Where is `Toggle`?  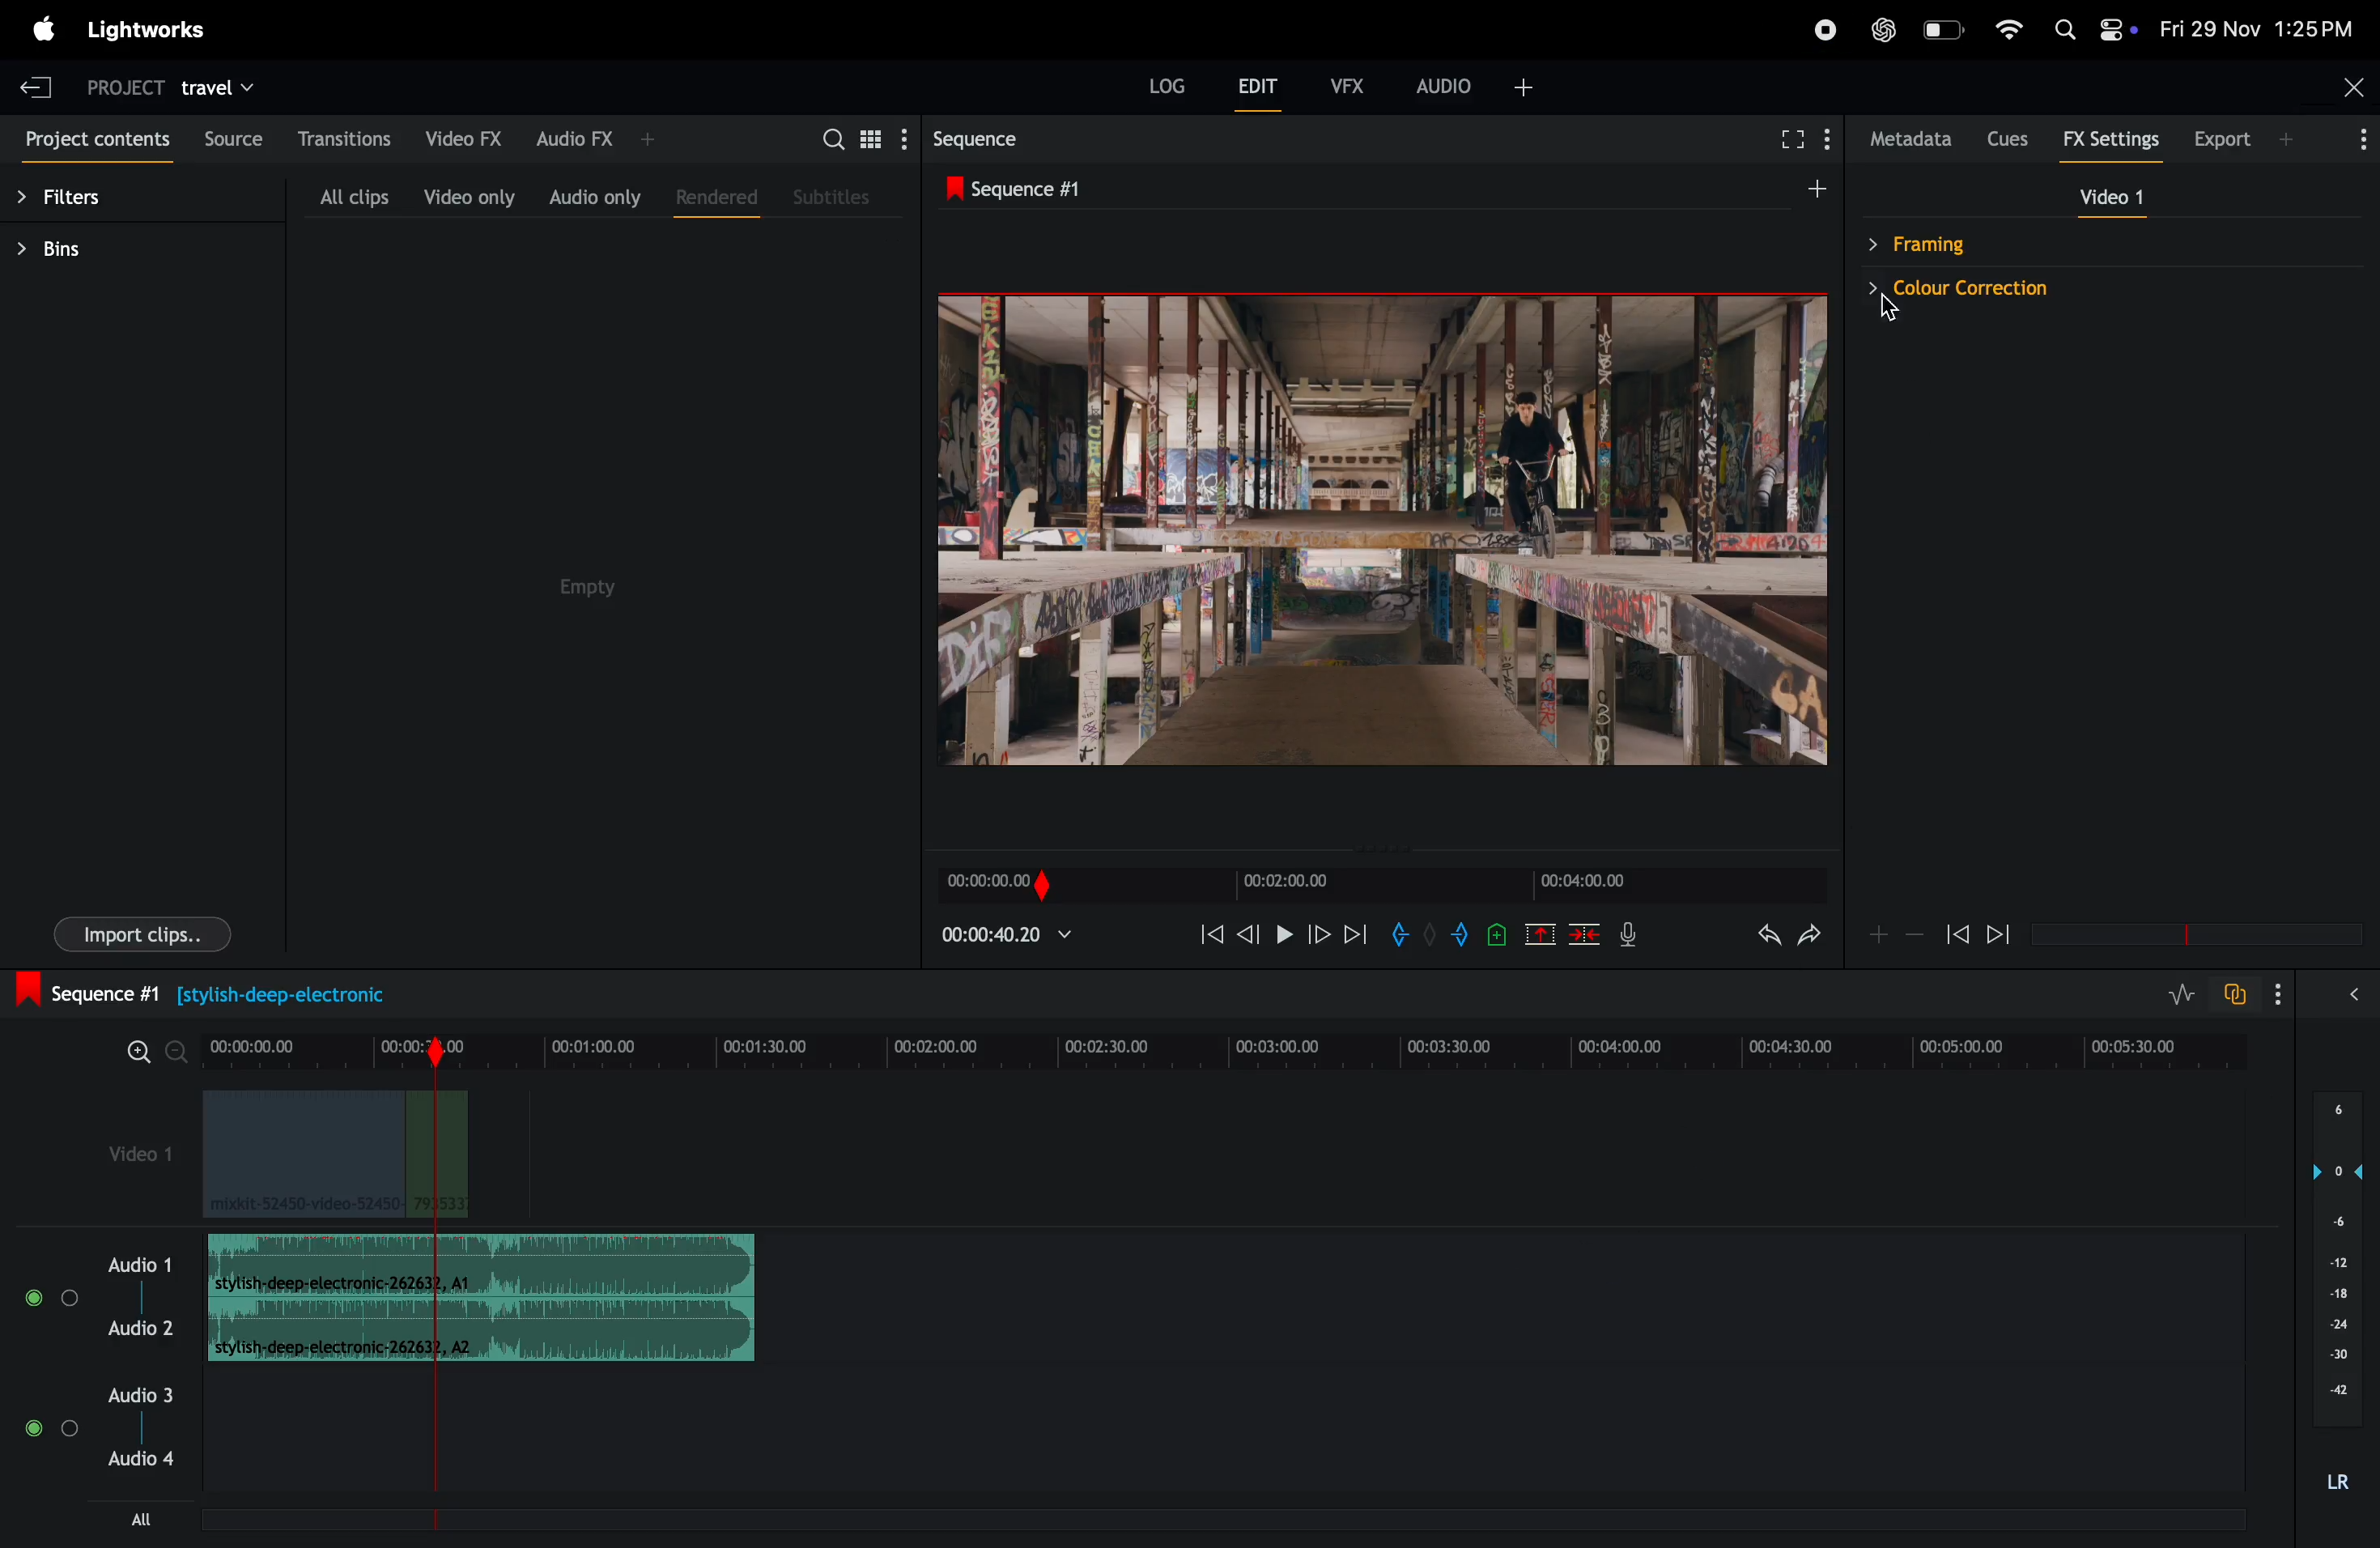 Toggle is located at coordinates (71, 1430).